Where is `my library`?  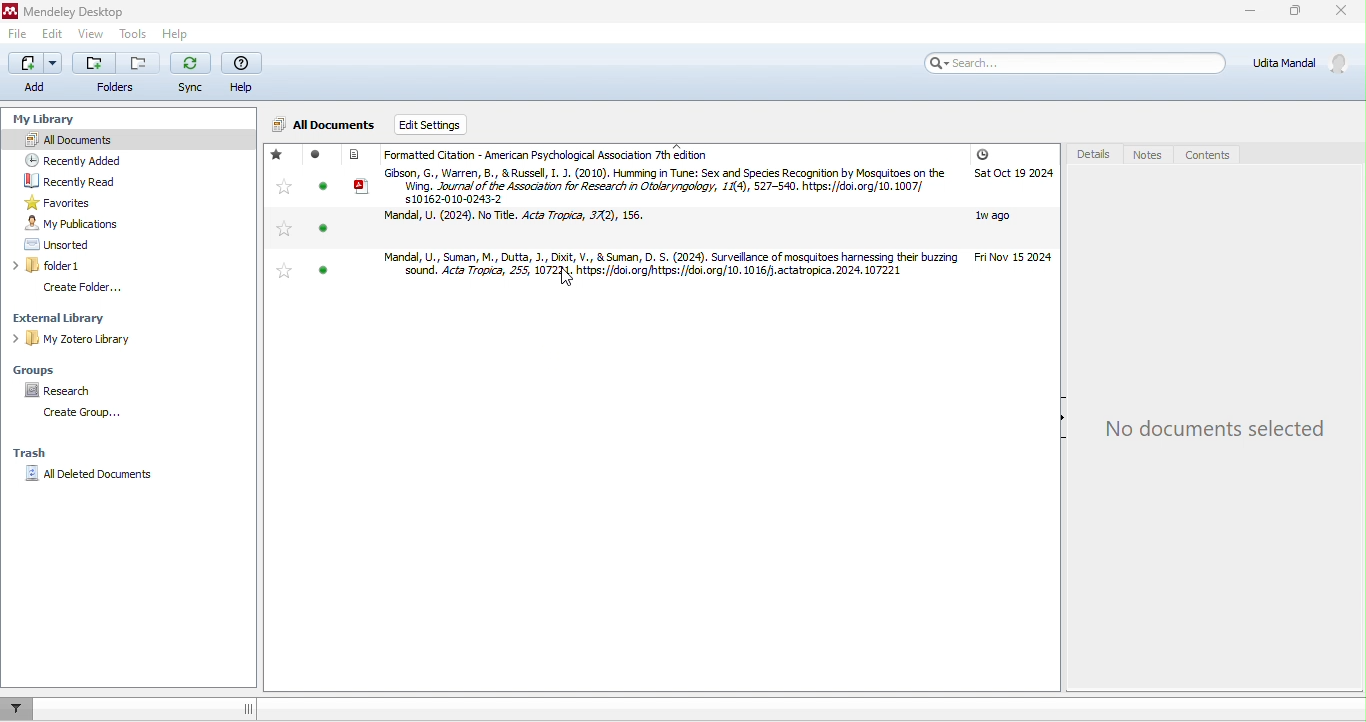 my library is located at coordinates (41, 115).